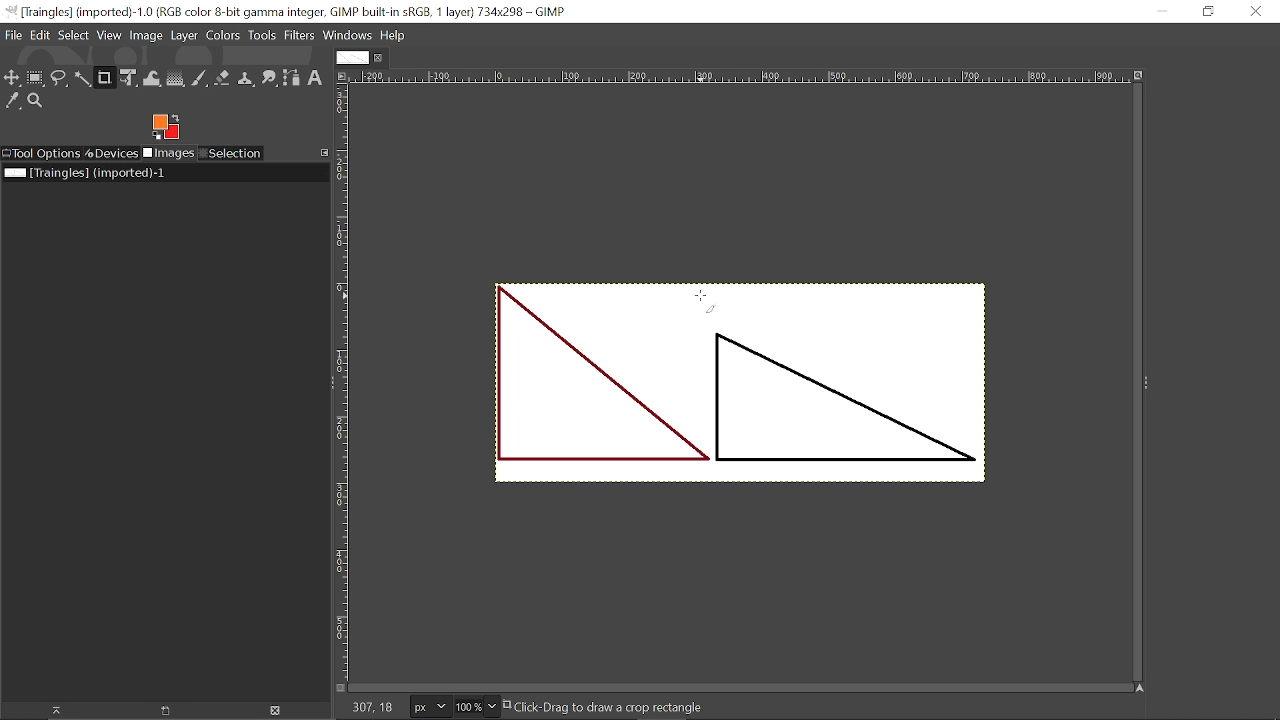  What do you see at coordinates (166, 126) in the screenshot?
I see `The active foreground color` at bounding box center [166, 126].